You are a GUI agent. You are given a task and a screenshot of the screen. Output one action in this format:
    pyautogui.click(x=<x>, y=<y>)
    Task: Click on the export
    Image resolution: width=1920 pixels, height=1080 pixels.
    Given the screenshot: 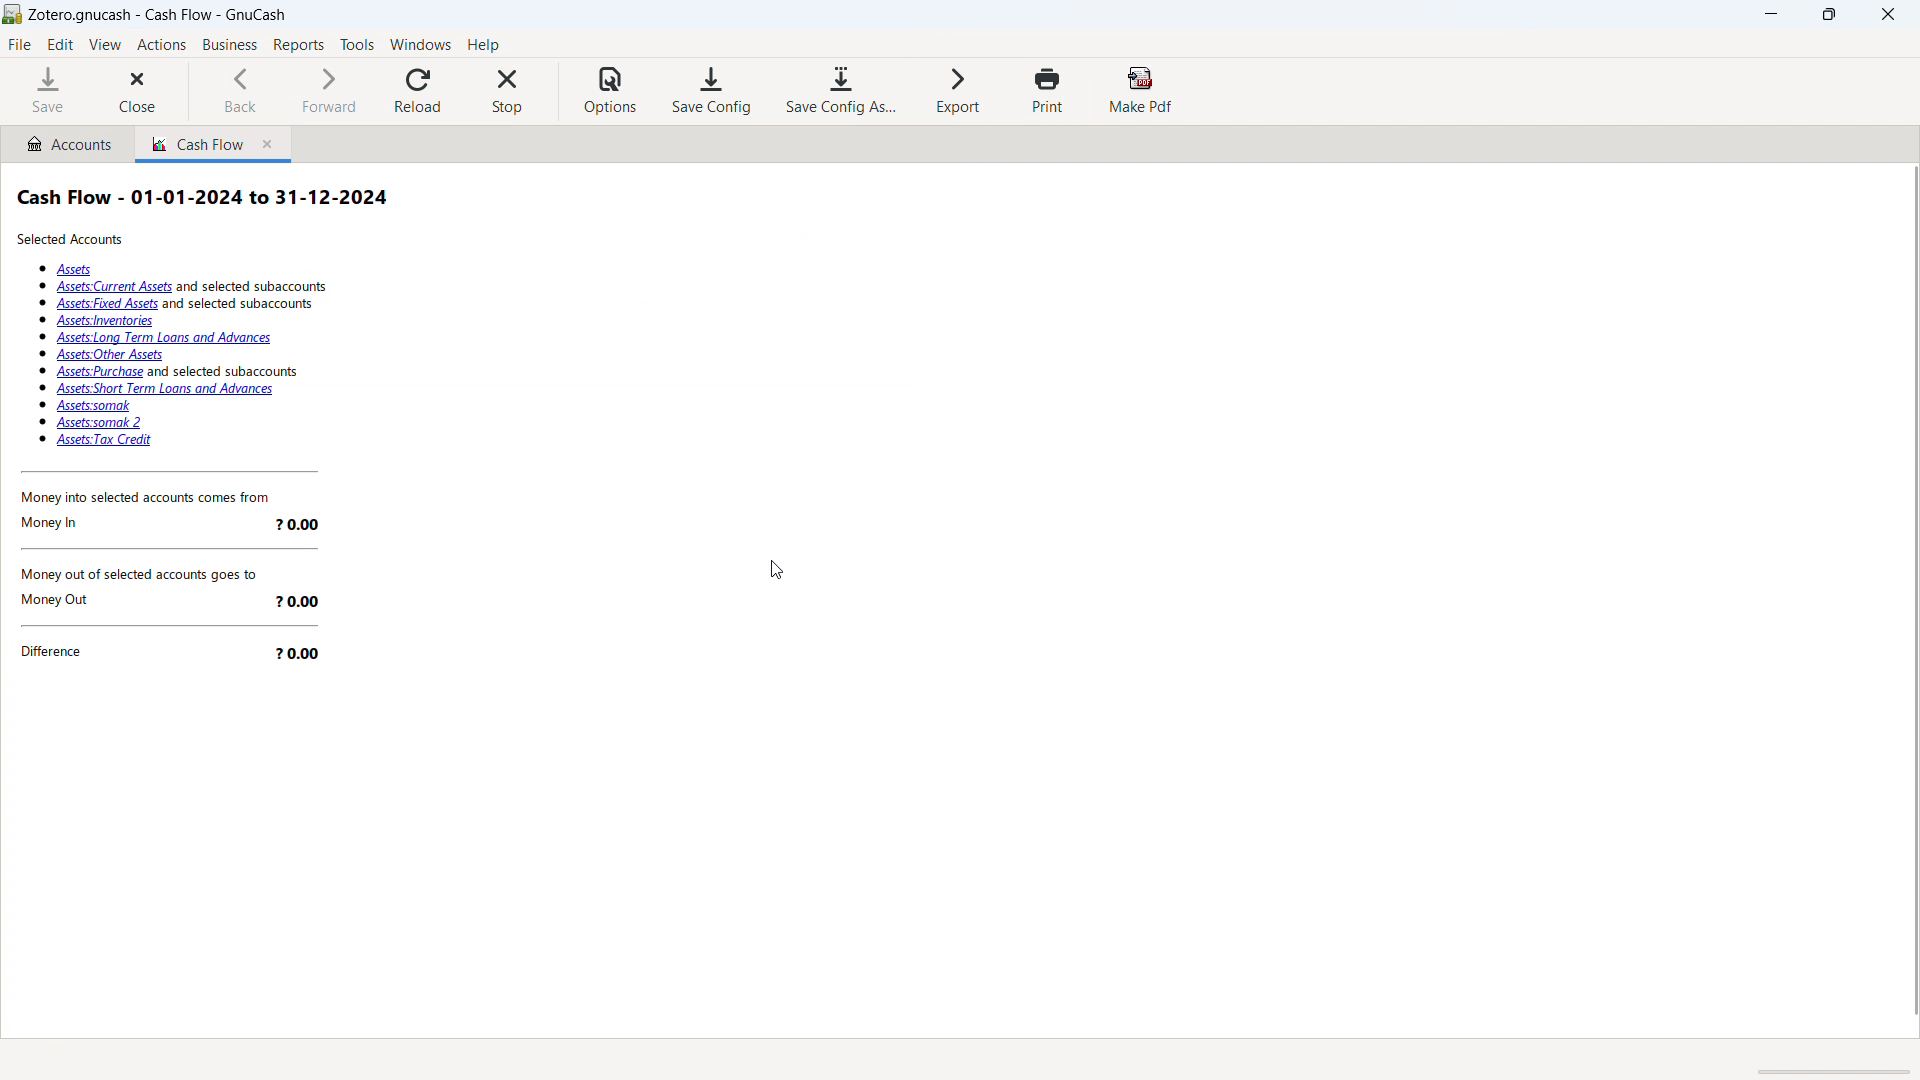 What is the action you would take?
    pyautogui.click(x=957, y=92)
    